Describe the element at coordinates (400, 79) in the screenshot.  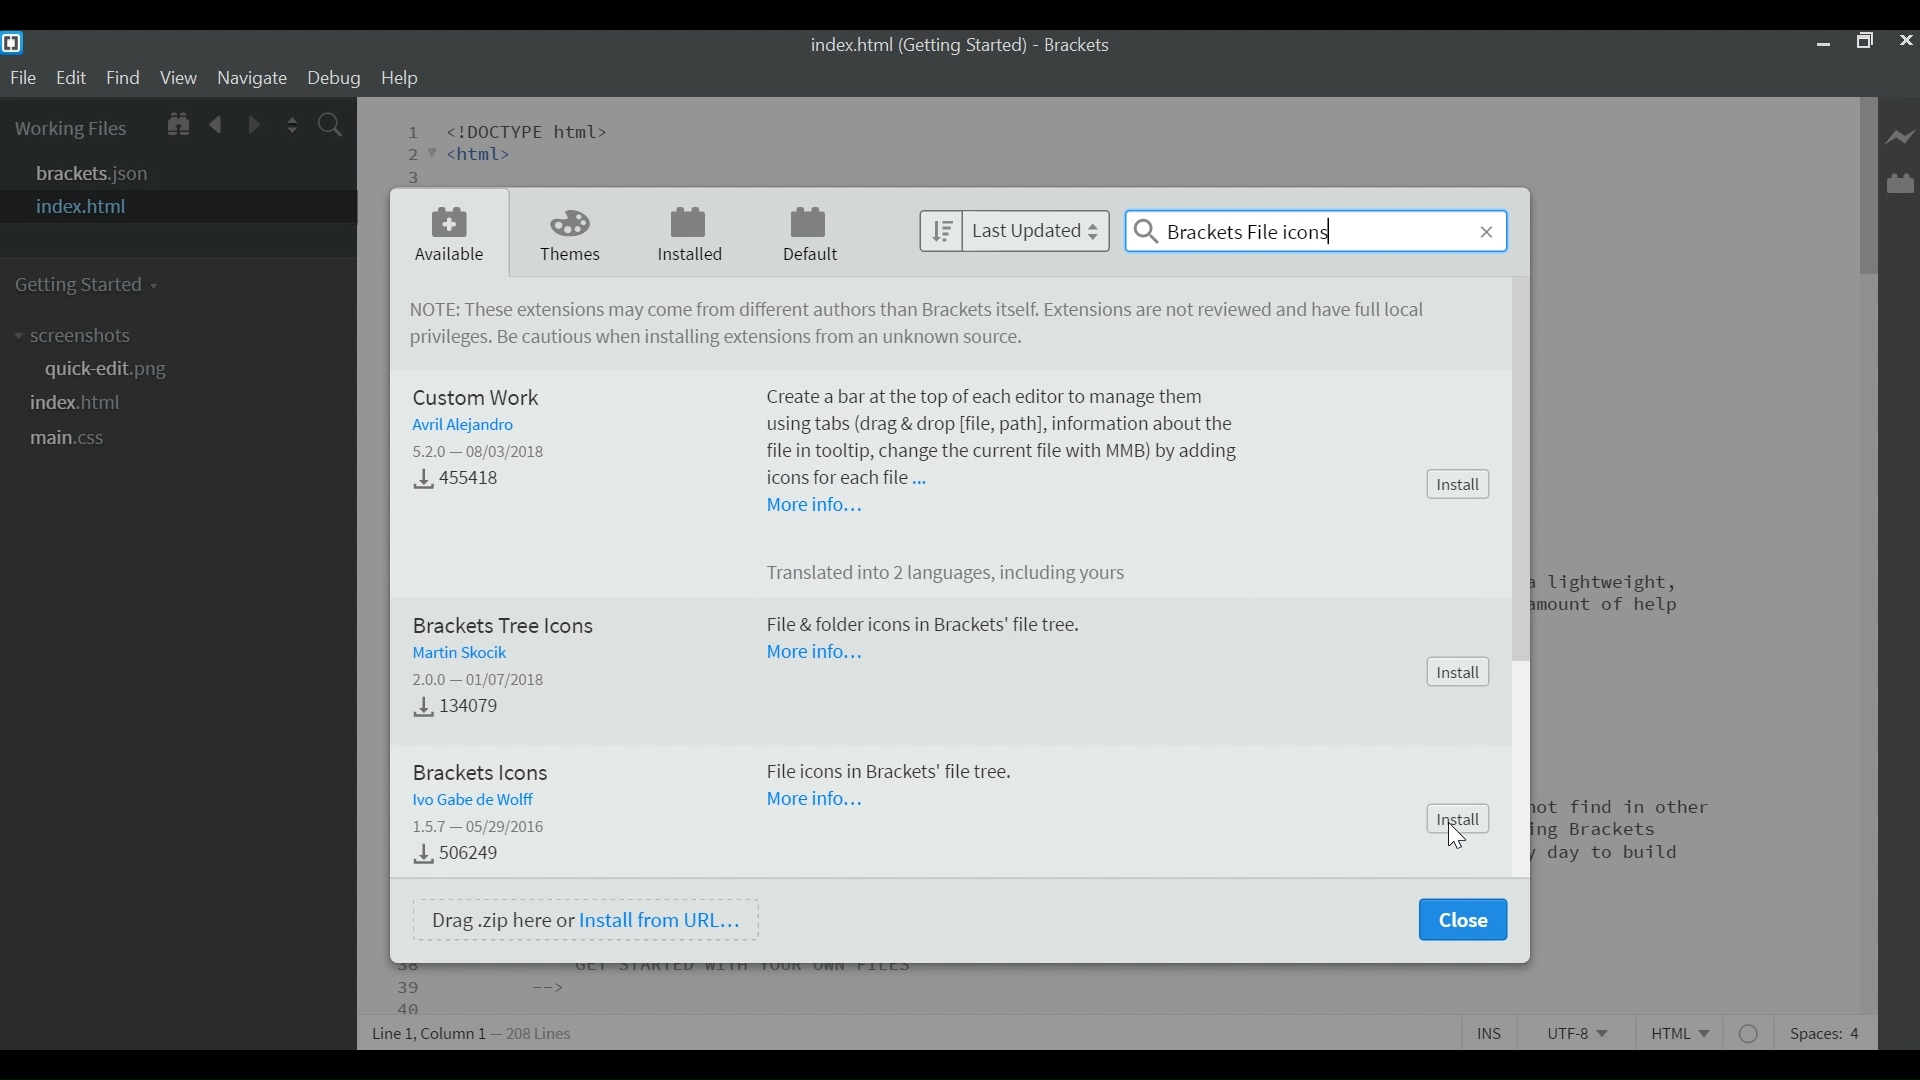
I see `Help` at that location.